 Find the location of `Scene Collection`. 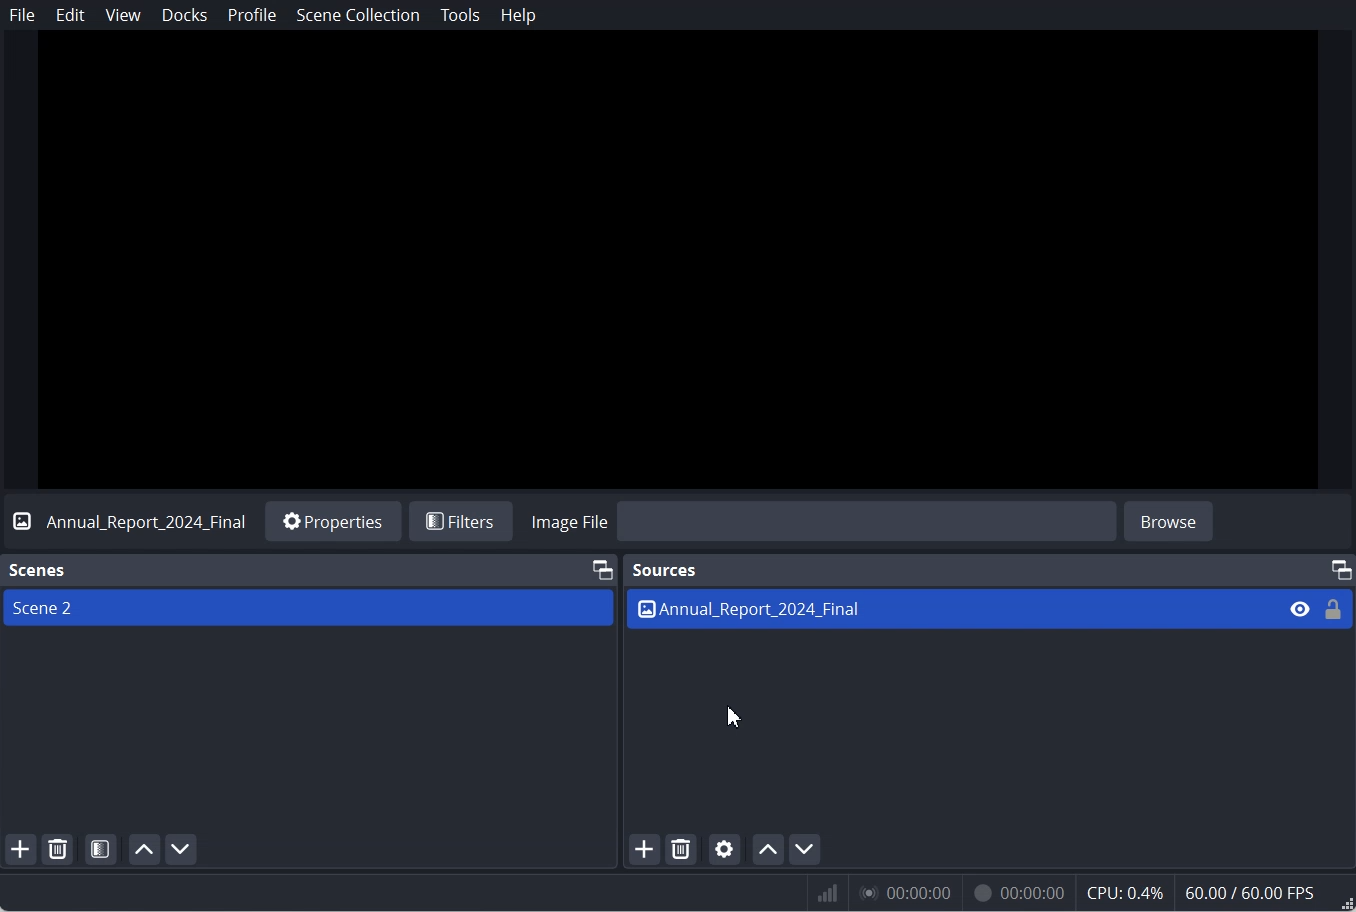

Scene Collection is located at coordinates (358, 16).